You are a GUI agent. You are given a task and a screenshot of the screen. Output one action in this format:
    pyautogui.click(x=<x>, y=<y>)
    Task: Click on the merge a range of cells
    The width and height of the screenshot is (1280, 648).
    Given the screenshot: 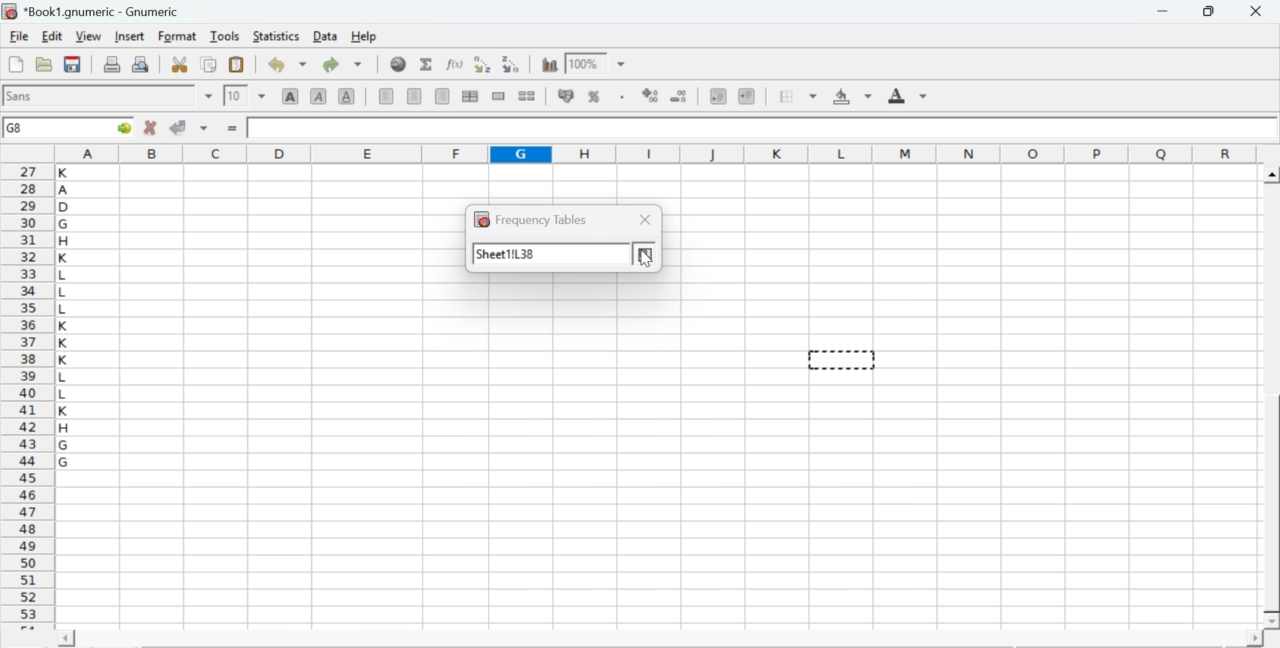 What is the action you would take?
    pyautogui.click(x=499, y=96)
    